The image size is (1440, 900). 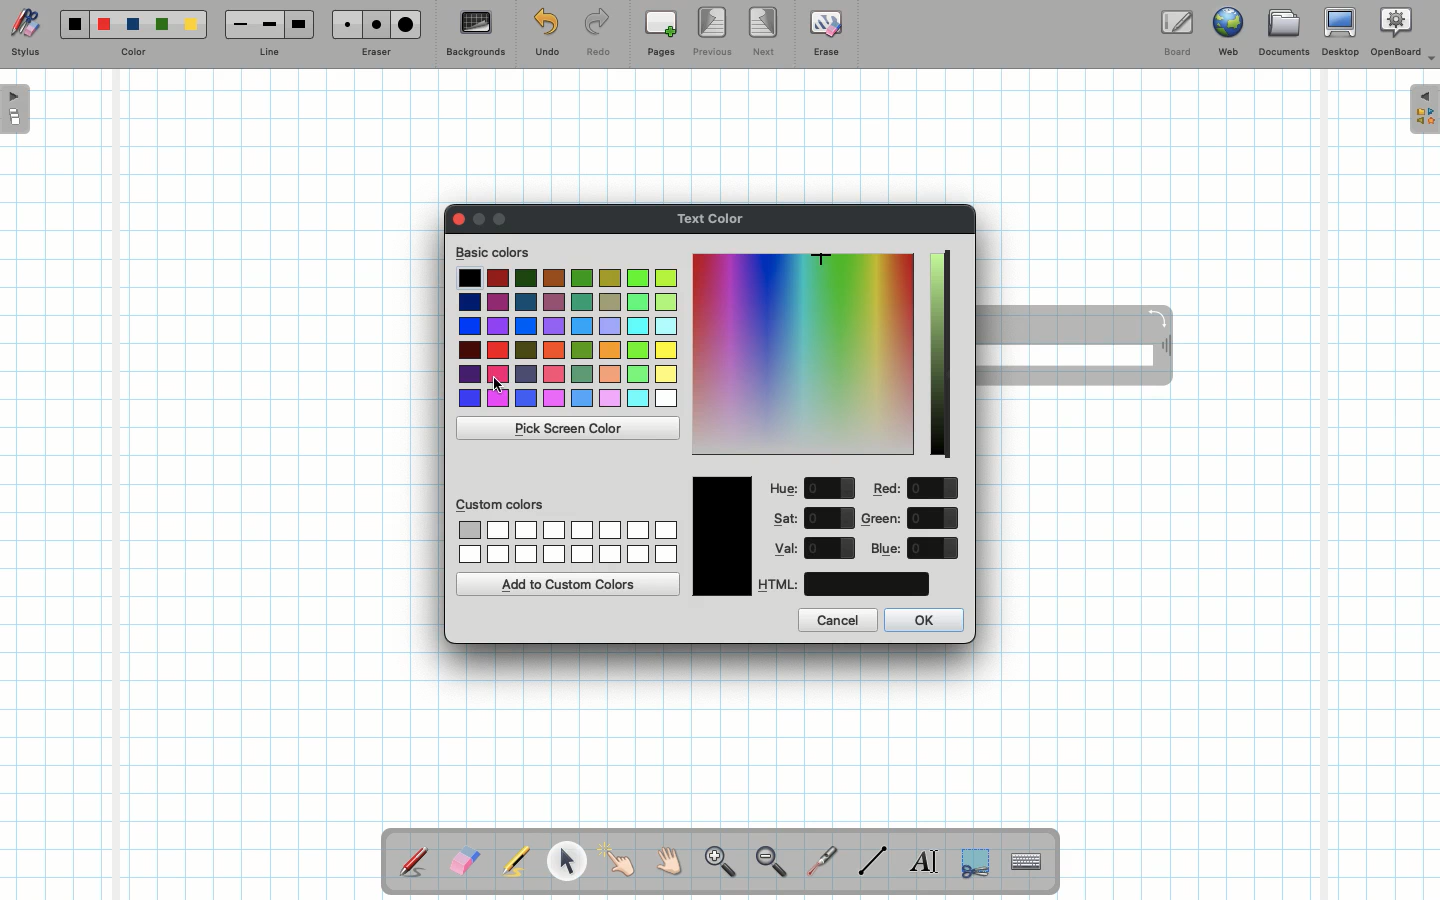 I want to click on value, so click(x=830, y=548).